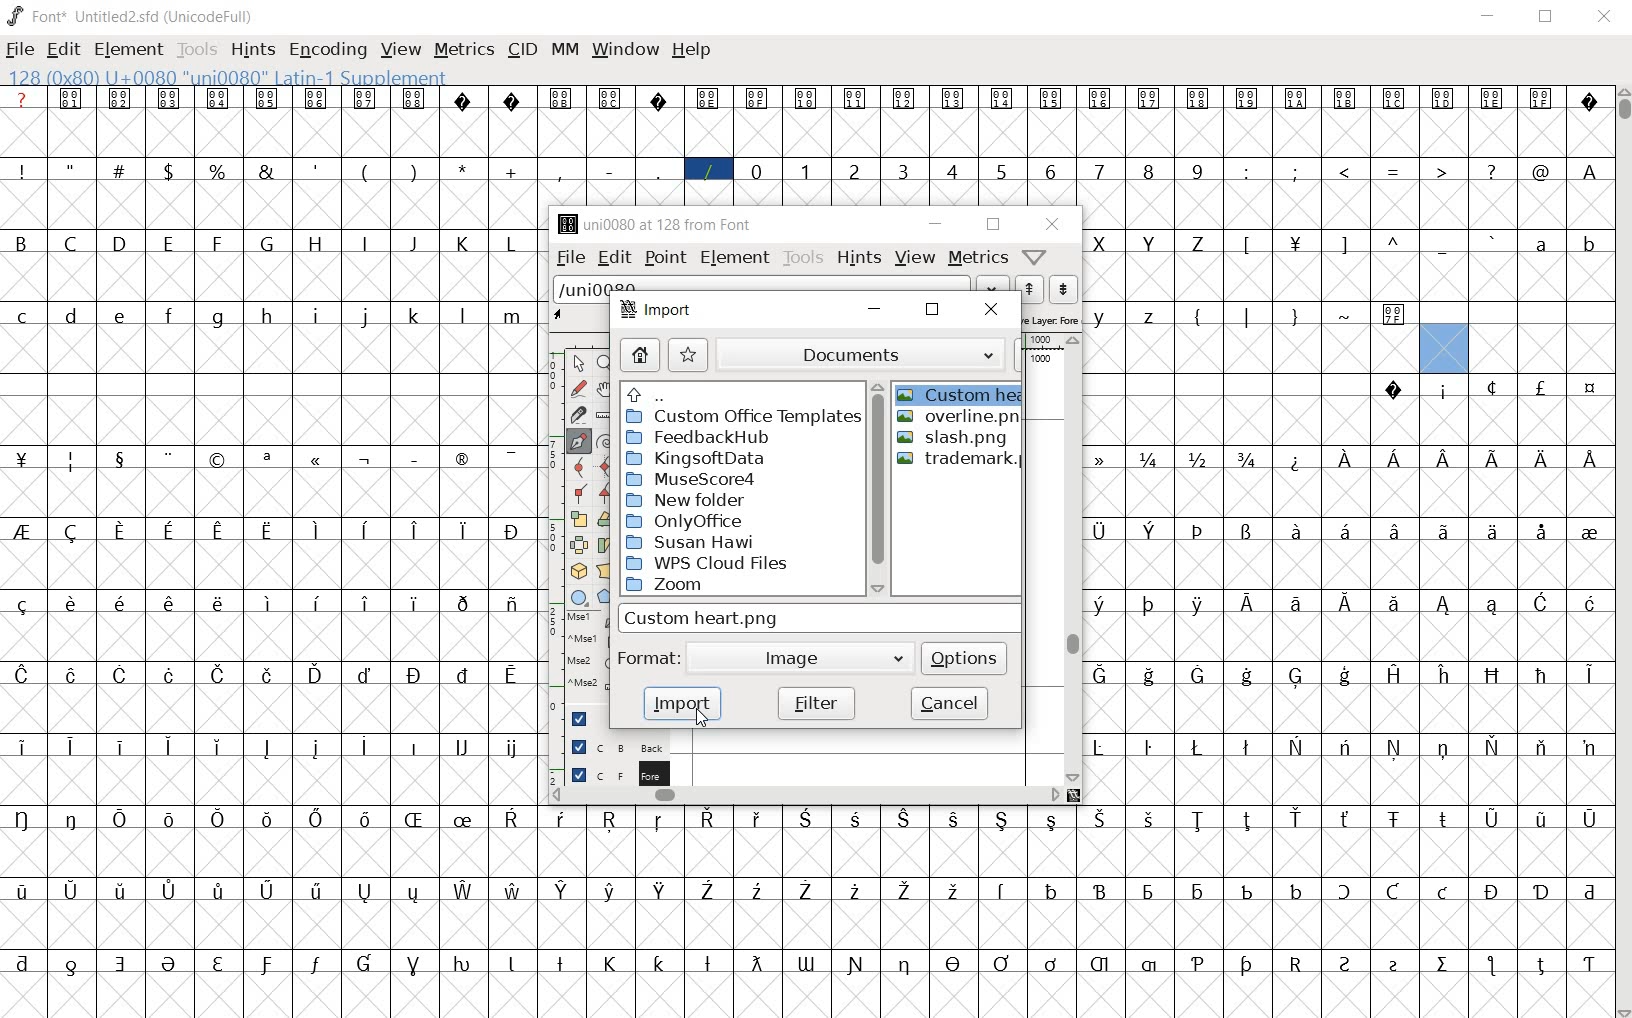 The height and width of the screenshot is (1018, 1632). I want to click on glyph, so click(903, 819).